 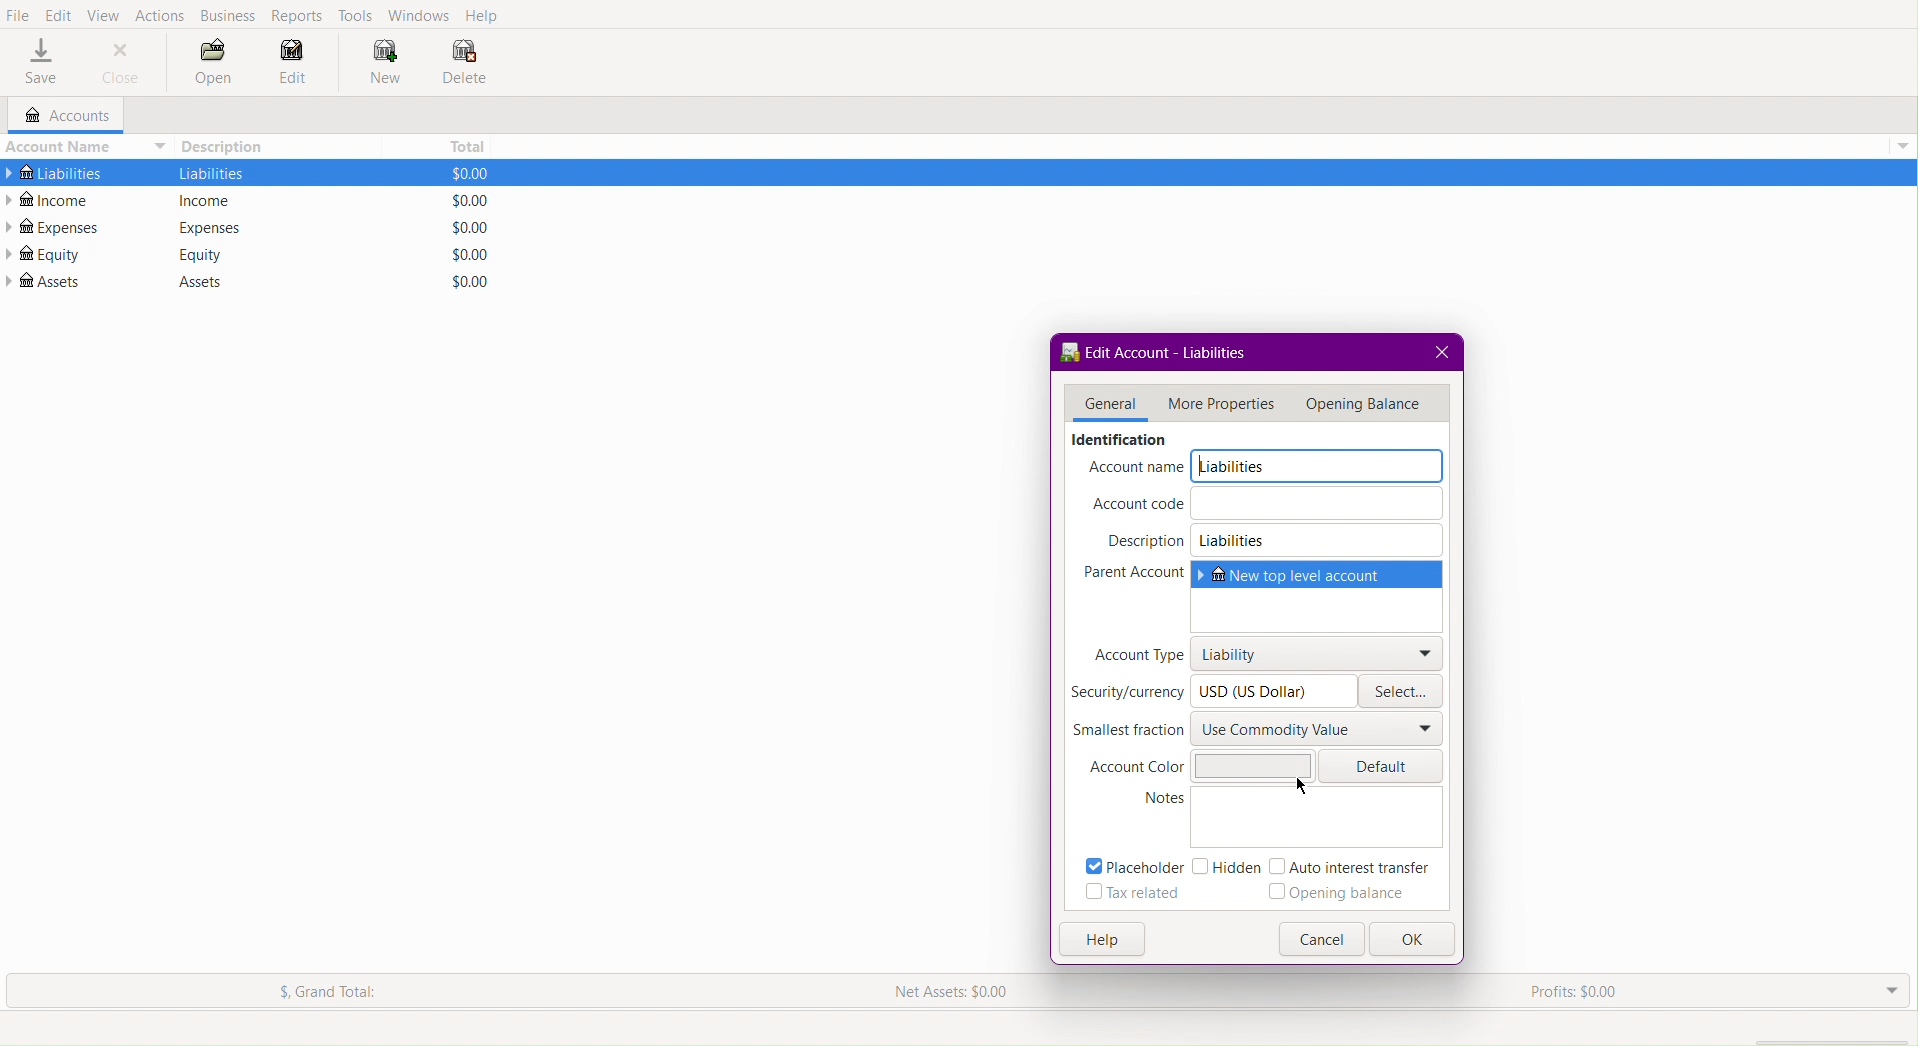 What do you see at coordinates (1411, 940) in the screenshot?
I see `OK` at bounding box center [1411, 940].